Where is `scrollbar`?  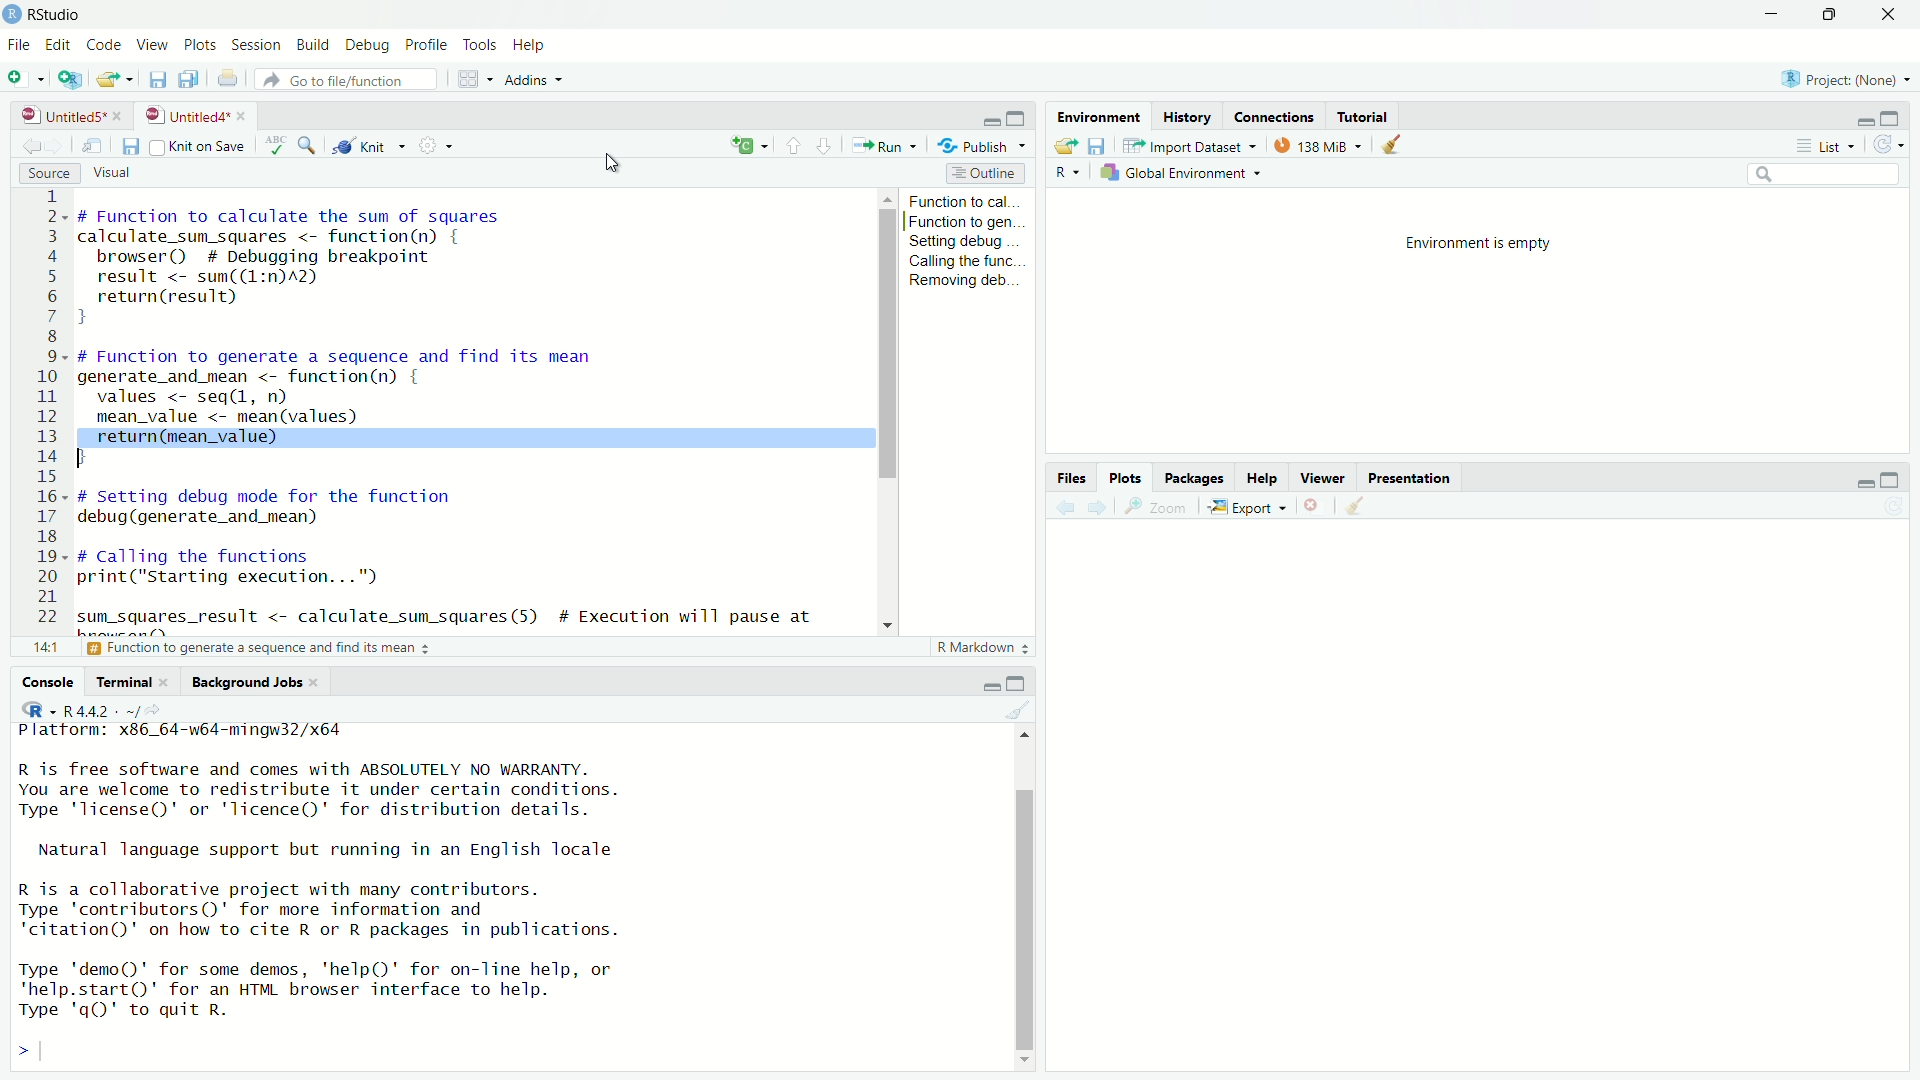
scrollbar is located at coordinates (1029, 906).